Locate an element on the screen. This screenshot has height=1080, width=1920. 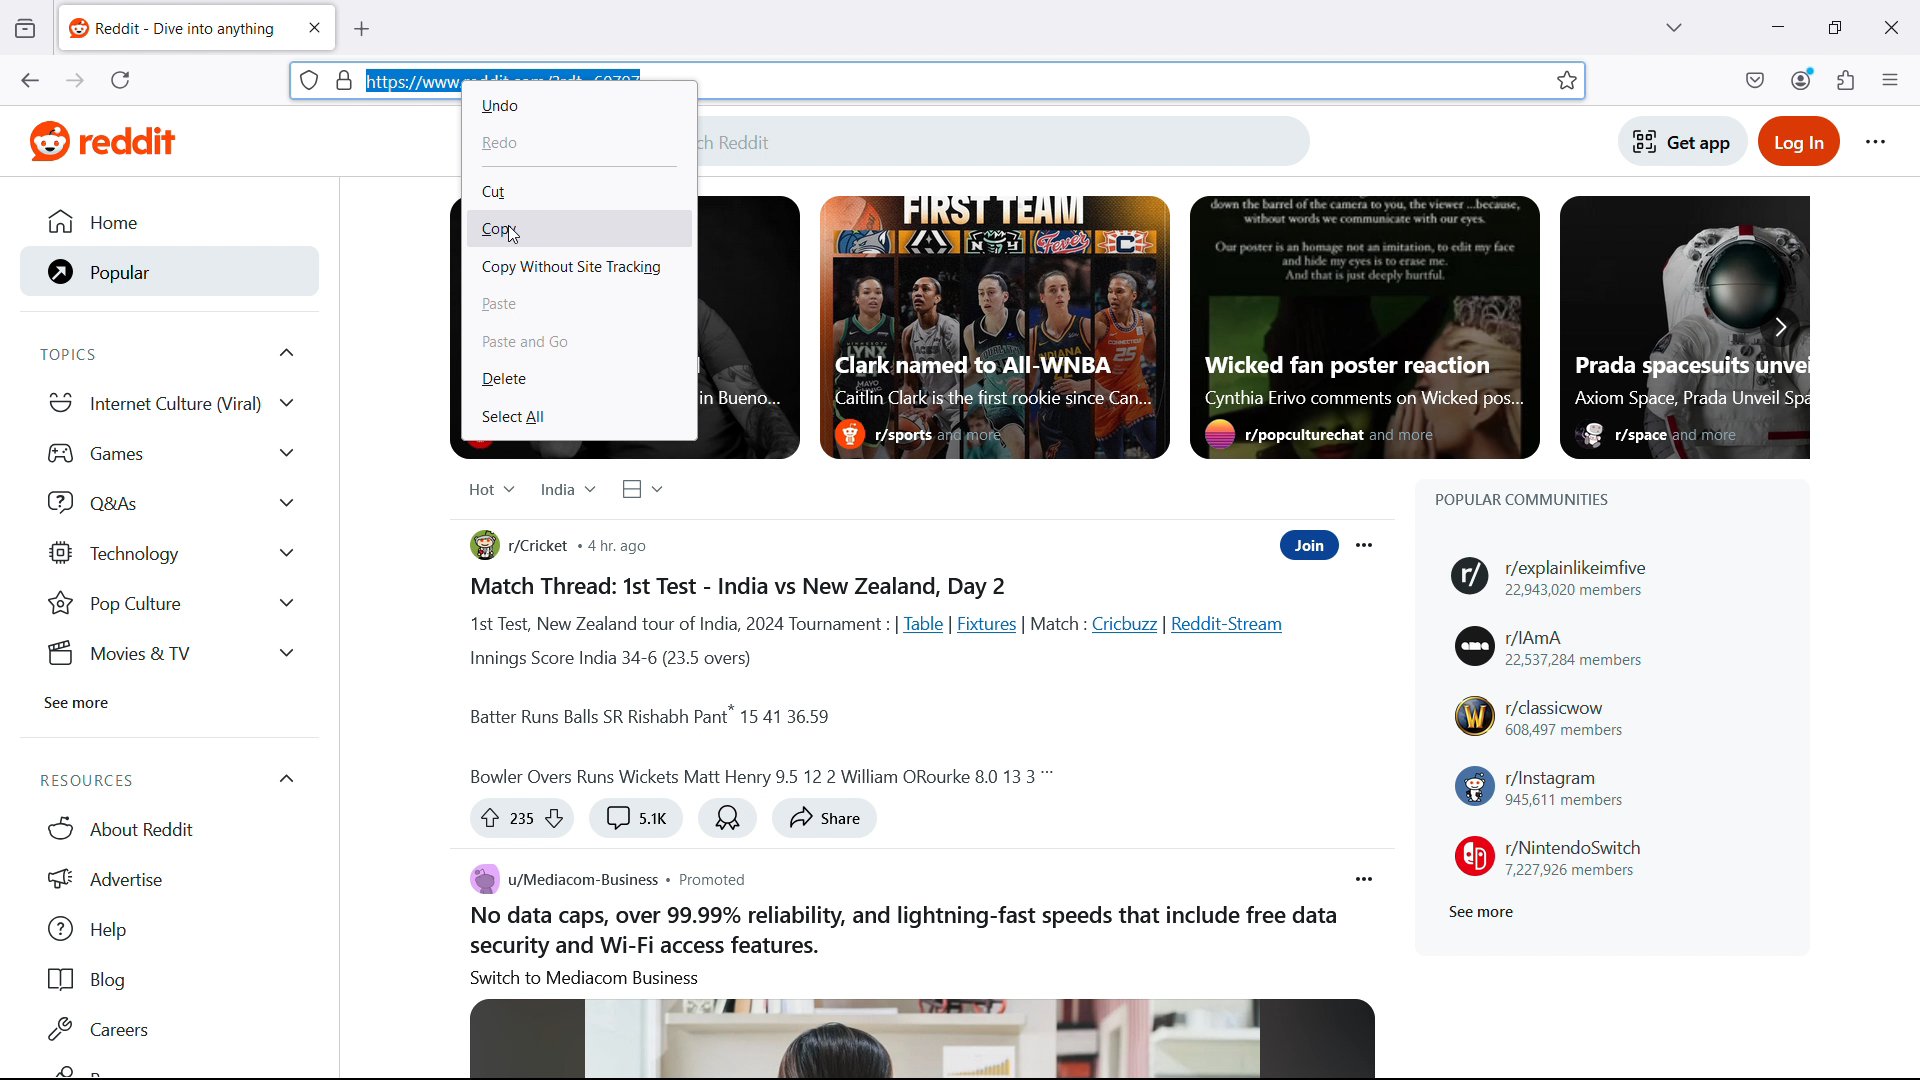
new tab is located at coordinates (363, 29).